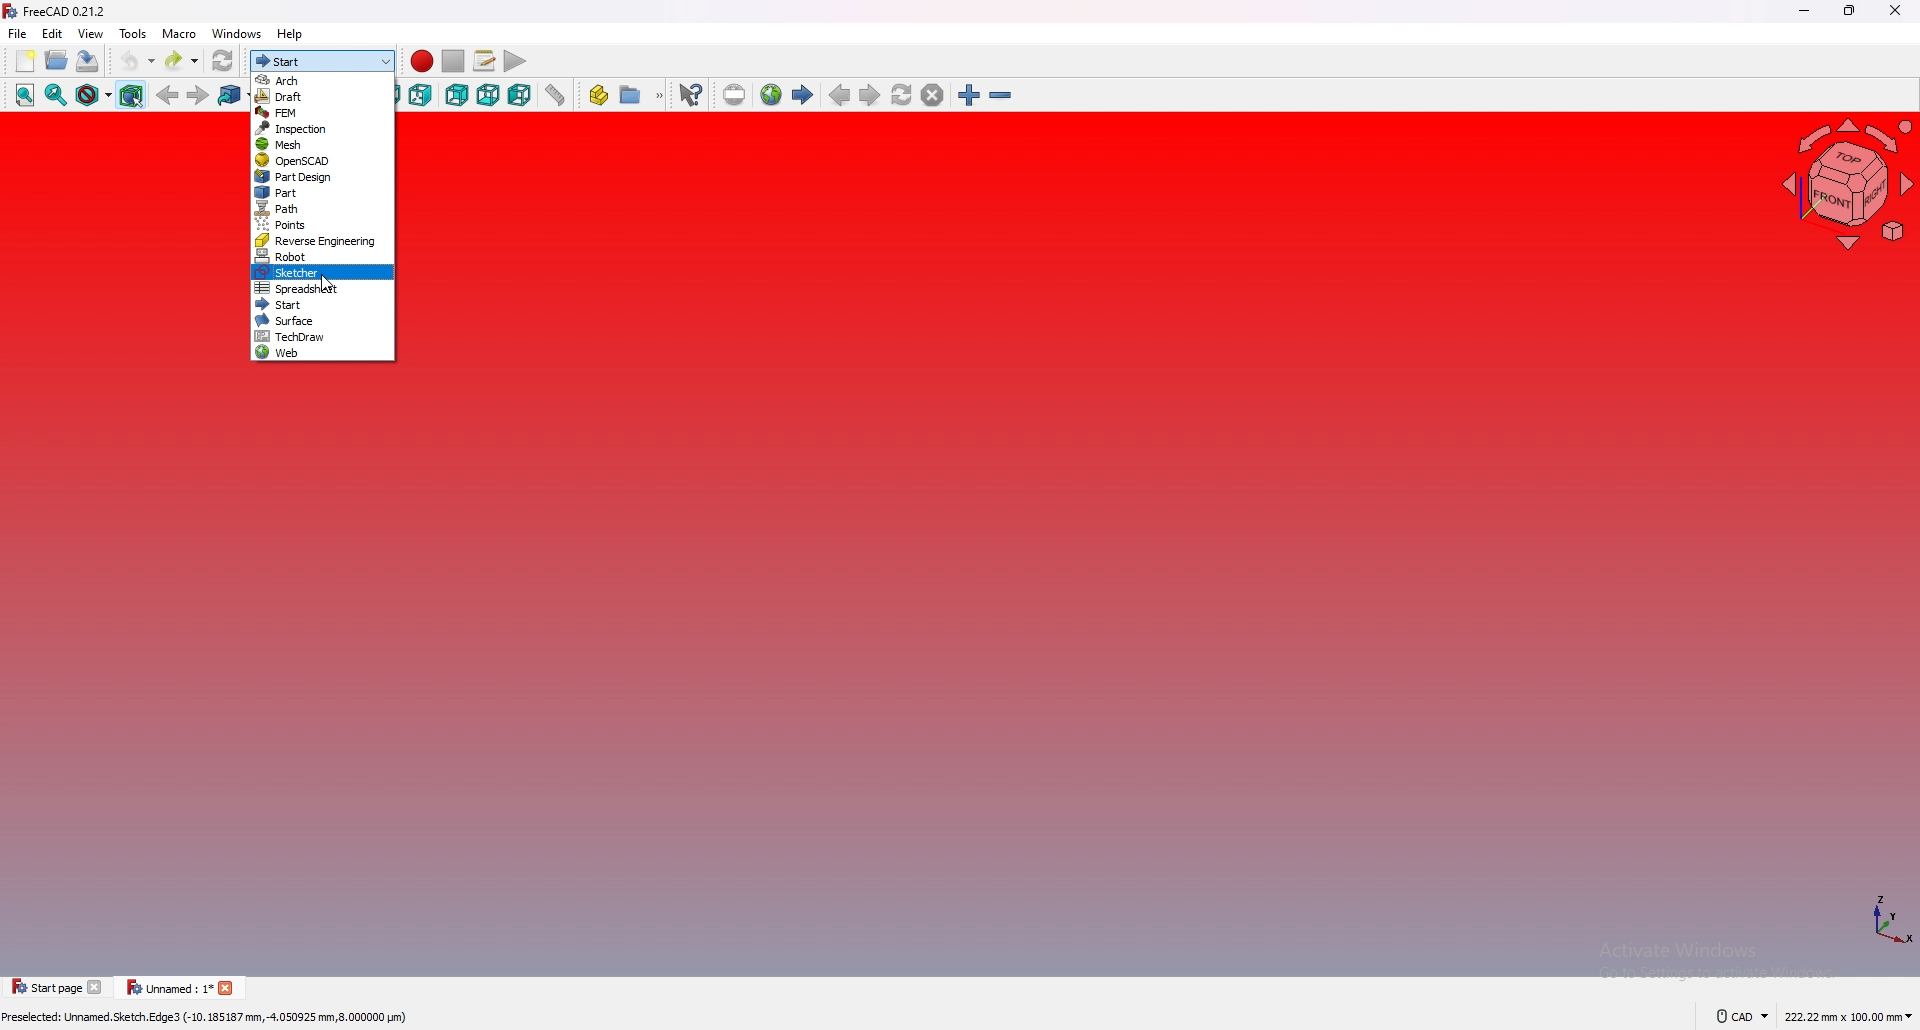 The height and width of the screenshot is (1030, 1920). Describe the element at coordinates (323, 143) in the screenshot. I see `mesh` at that location.